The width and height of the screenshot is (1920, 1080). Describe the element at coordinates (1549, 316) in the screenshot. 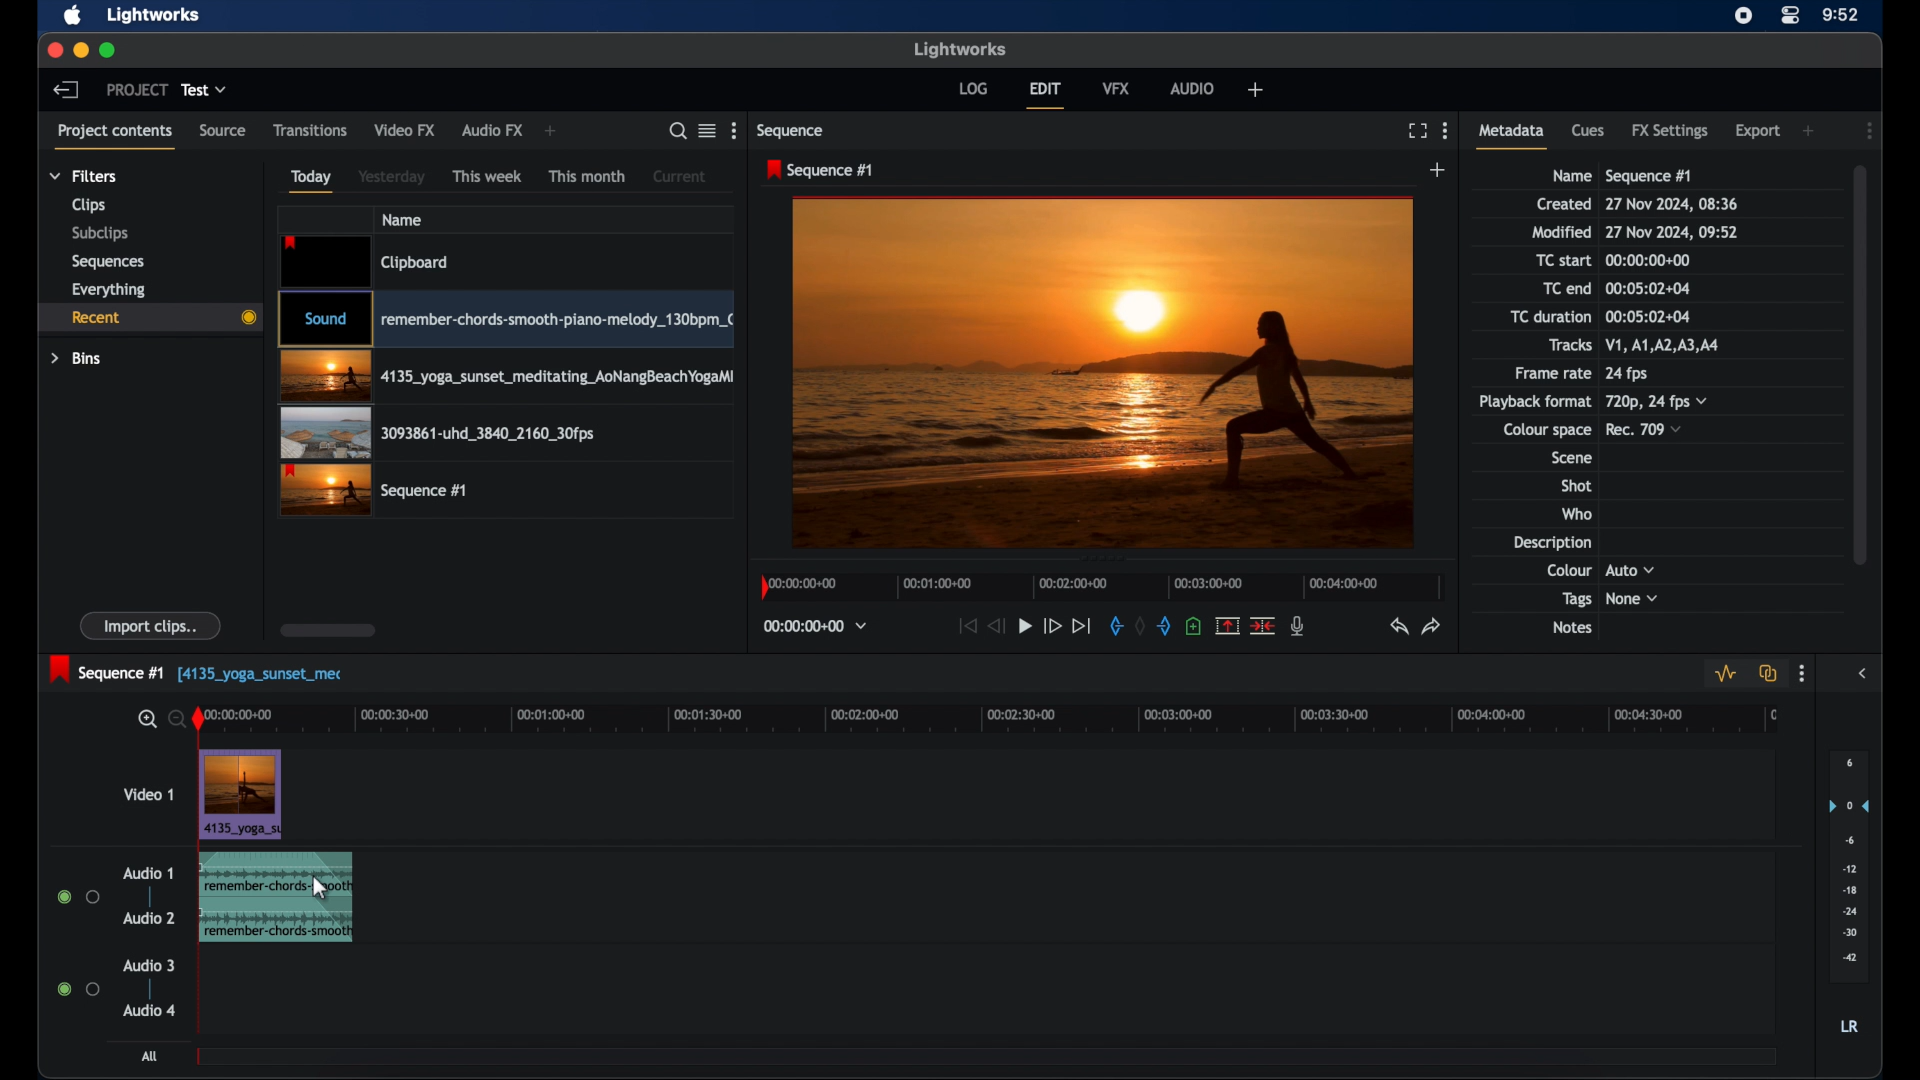

I see `tc duration` at that location.